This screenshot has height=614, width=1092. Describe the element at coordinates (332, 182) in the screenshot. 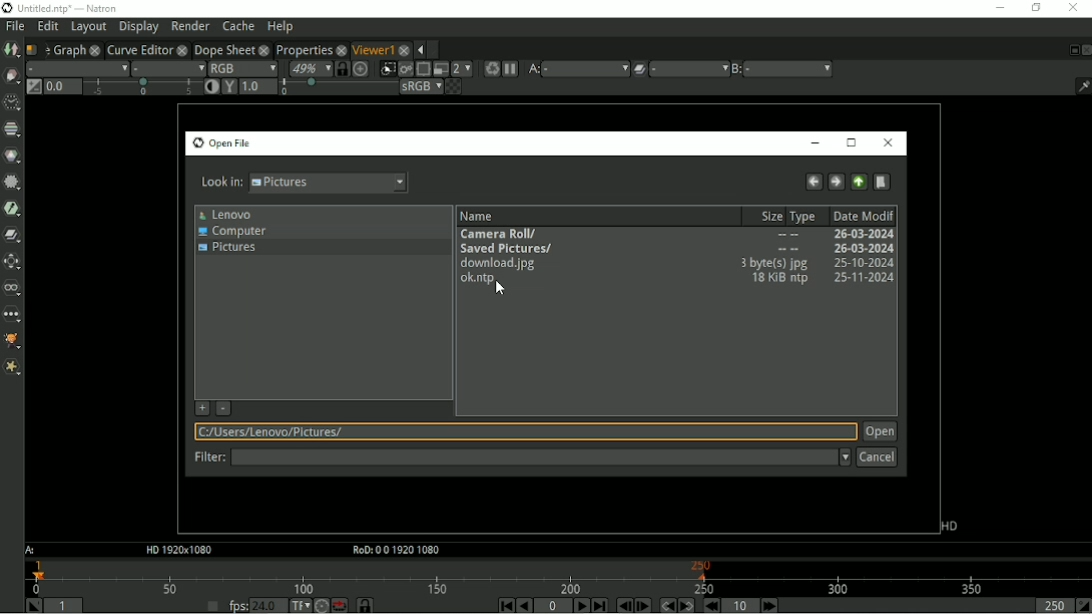

I see `pictures` at that location.